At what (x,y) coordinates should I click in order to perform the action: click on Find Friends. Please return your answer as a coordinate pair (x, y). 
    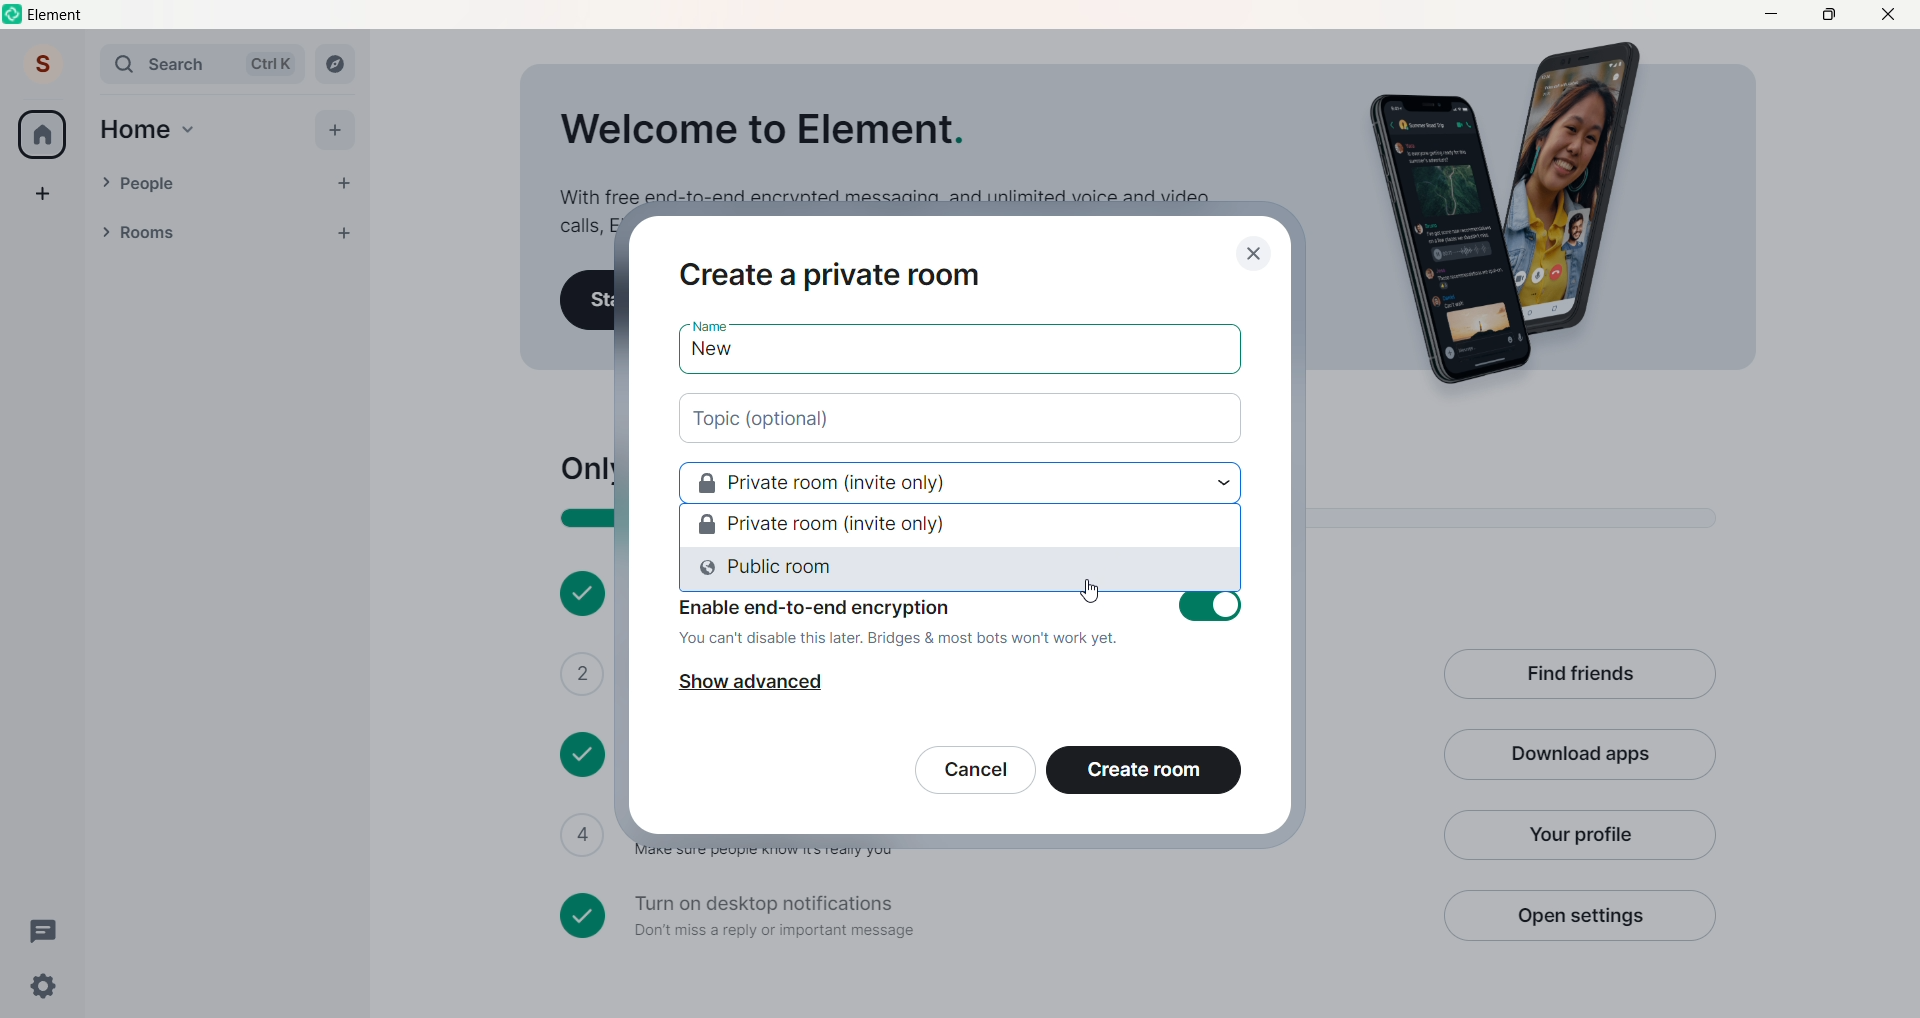
    Looking at the image, I should click on (1579, 676).